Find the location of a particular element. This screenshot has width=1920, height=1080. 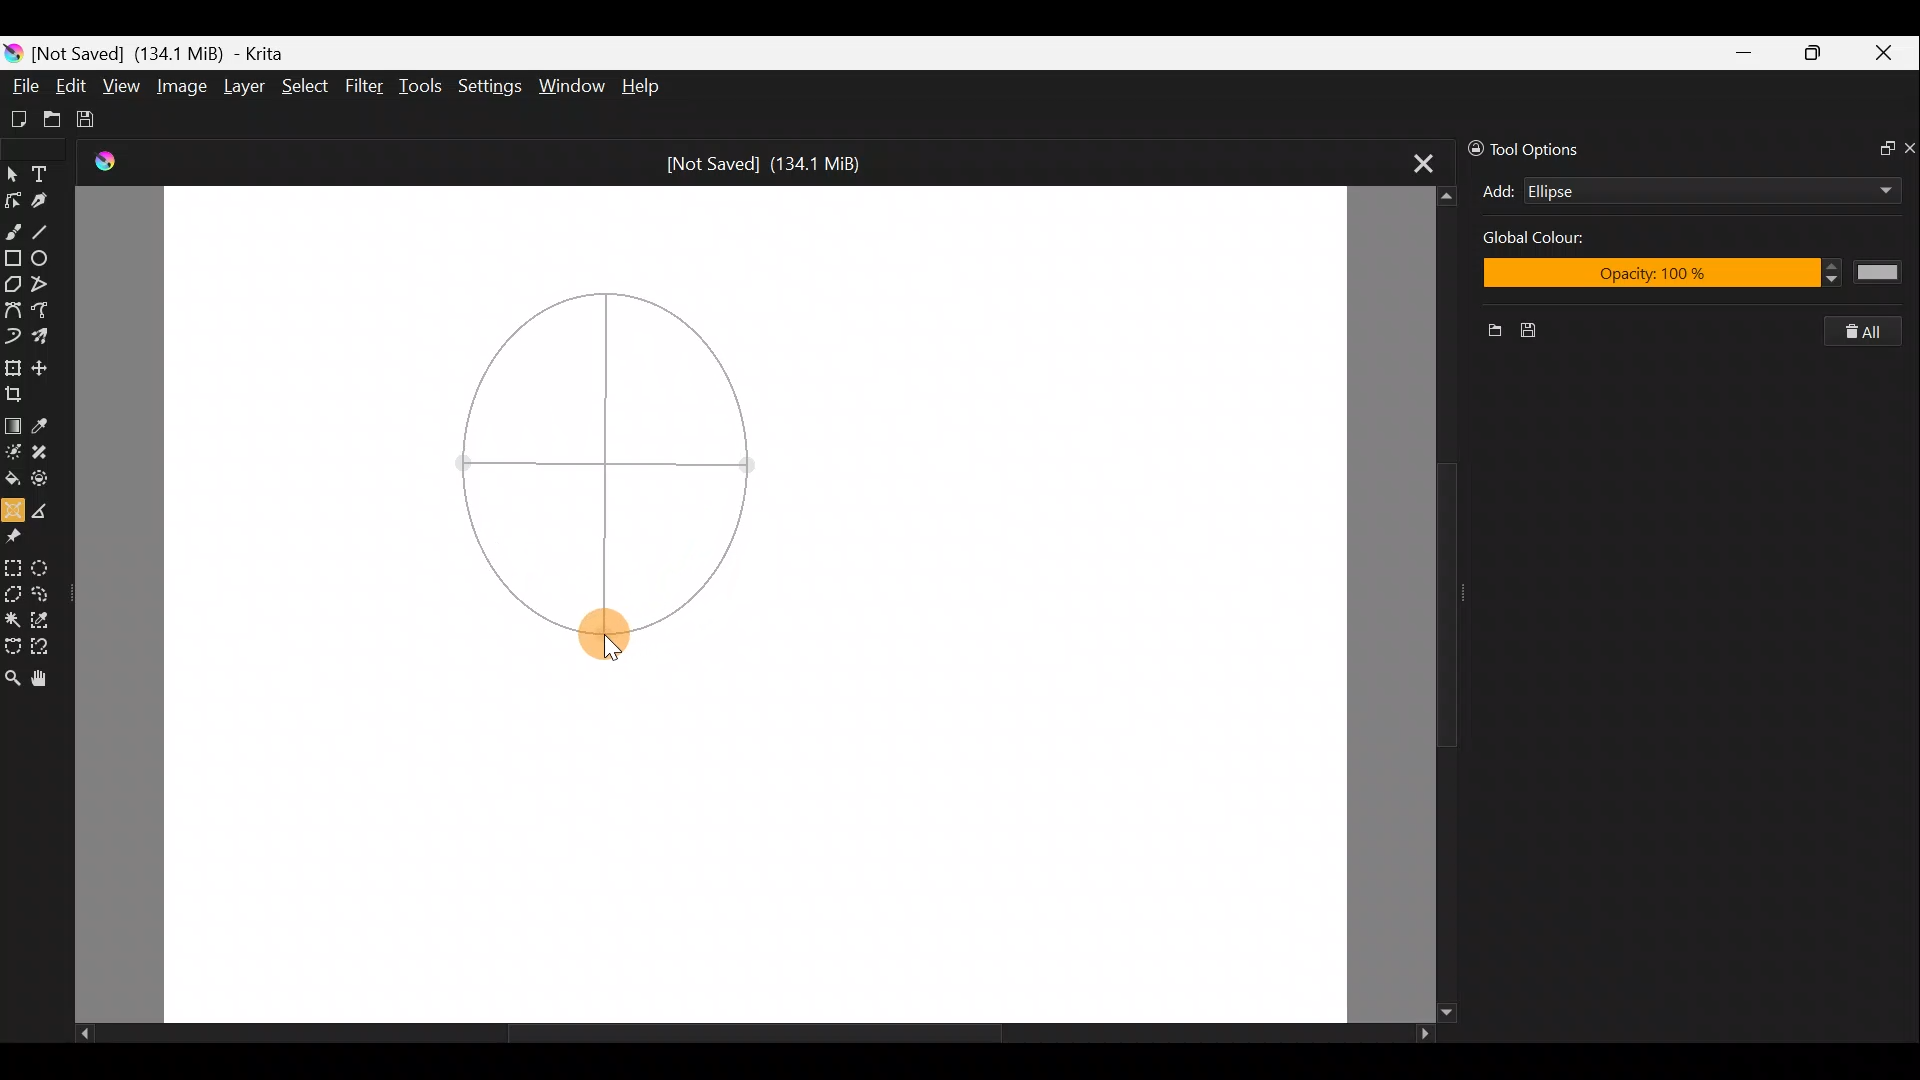

Polygonal selection tool is located at coordinates (13, 591).